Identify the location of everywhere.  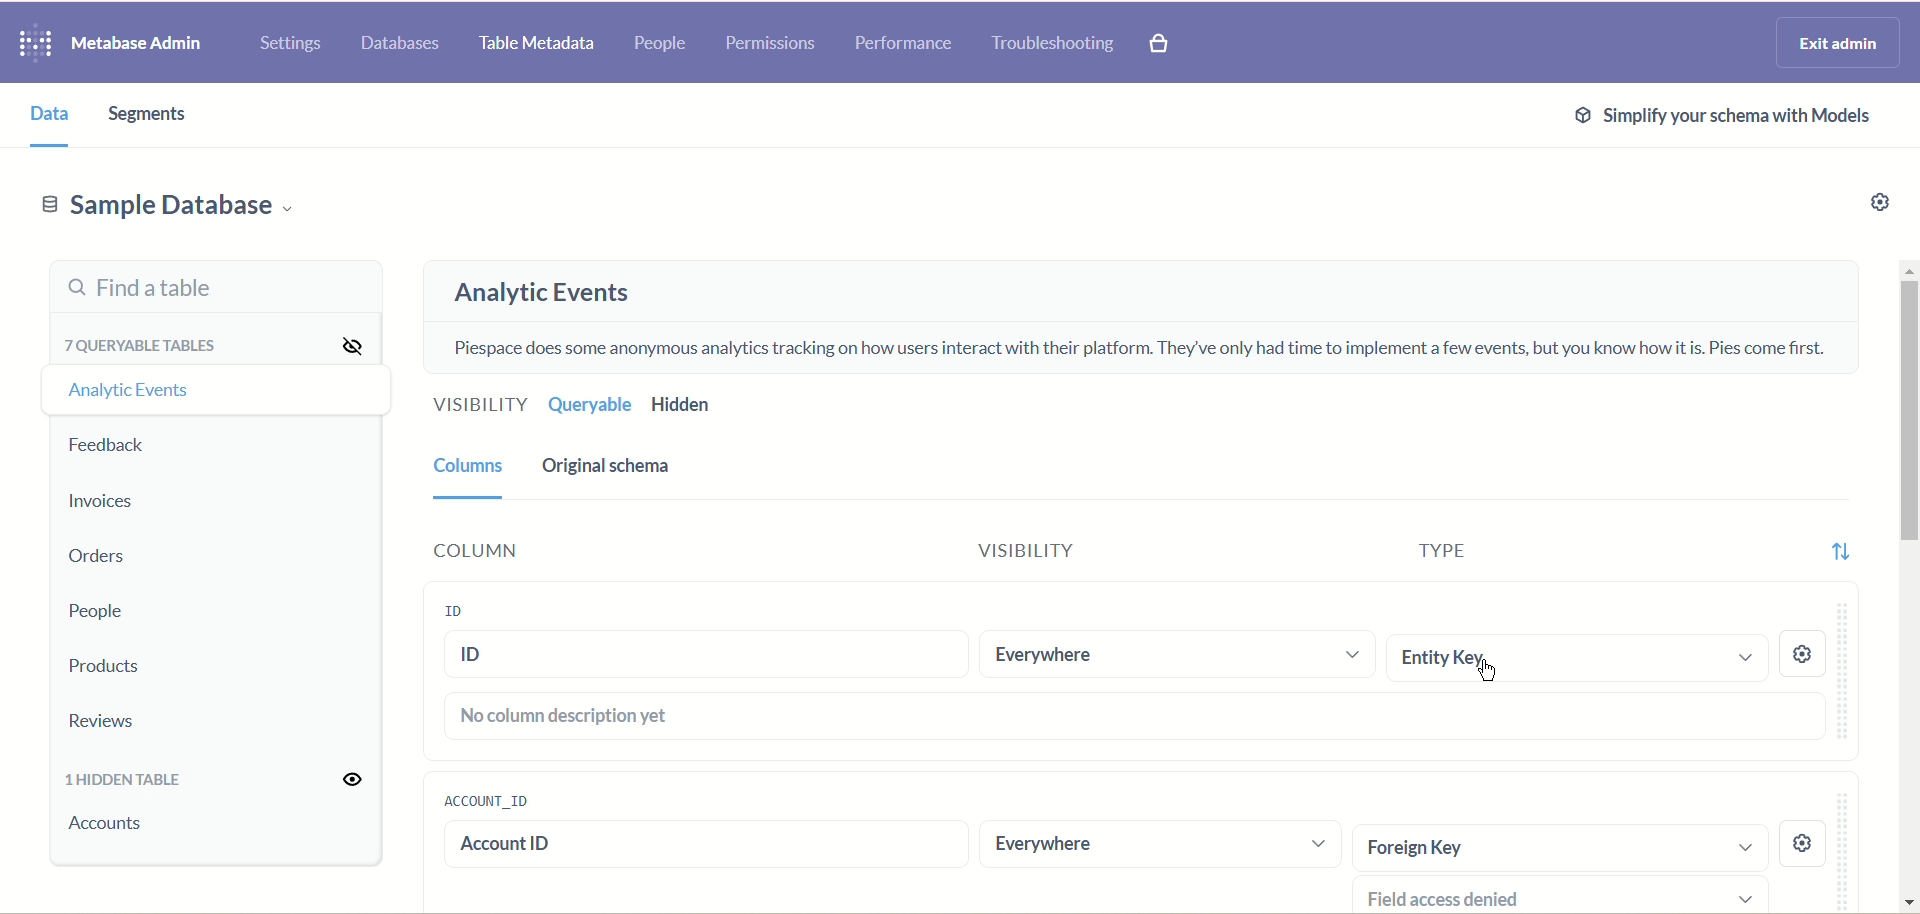
(1161, 849).